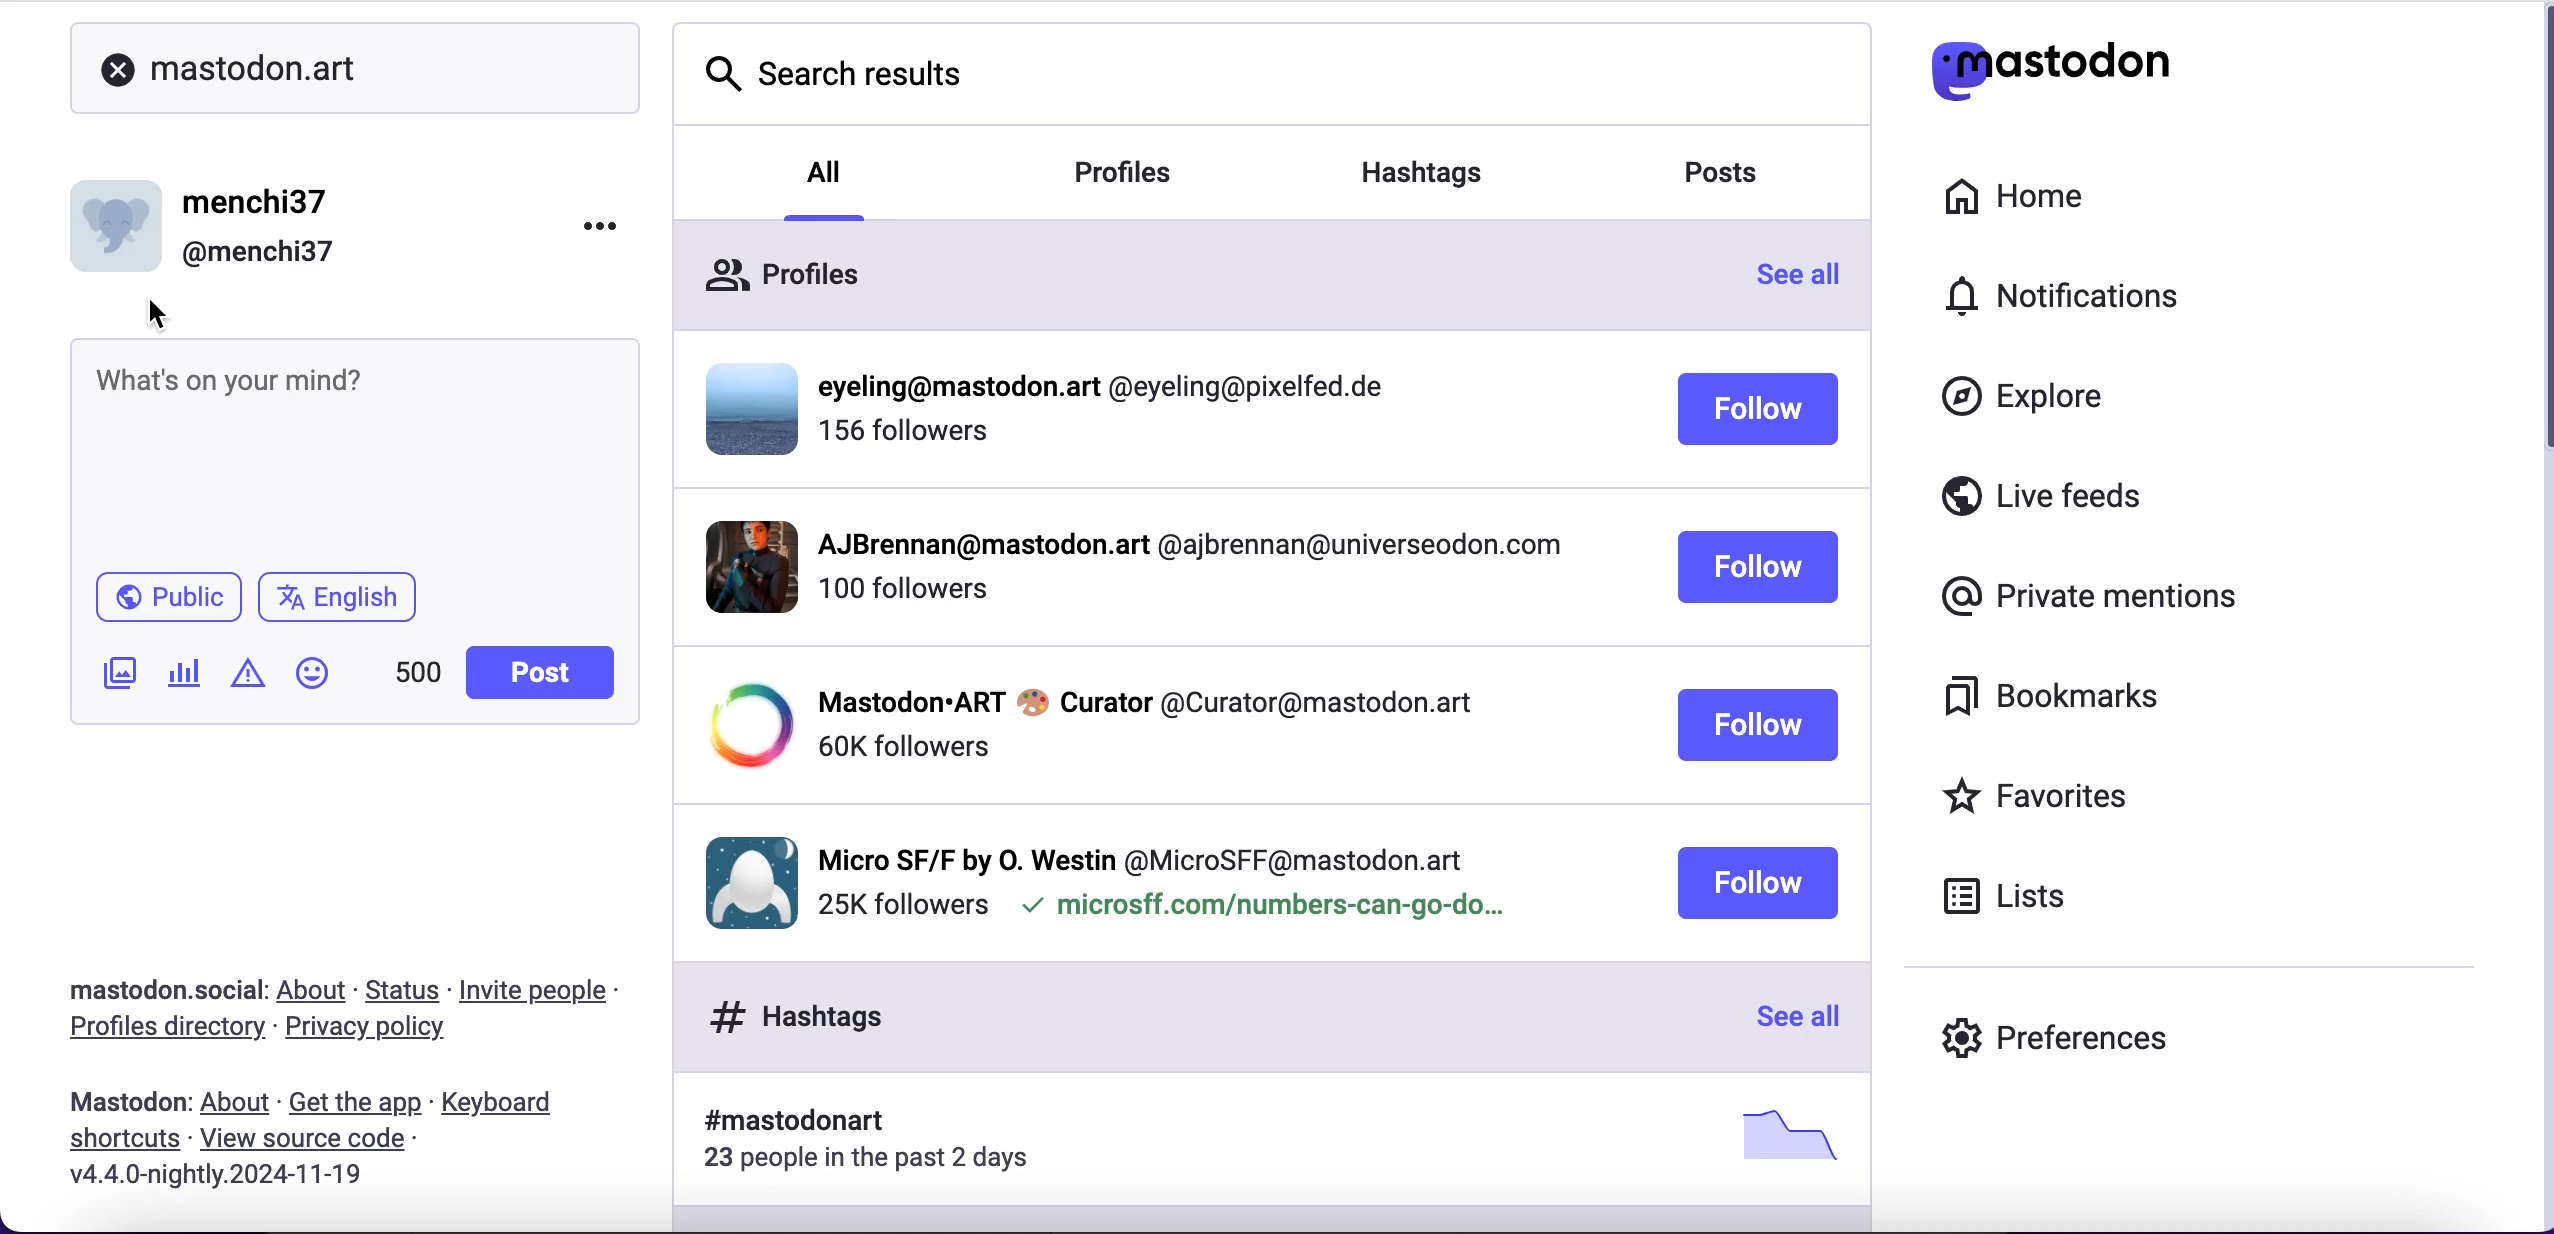 The image size is (2554, 1234). What do you see at coordinates (303, 1139) in the screenshot?
I see `view source code` at bounding box center [303, 1139].